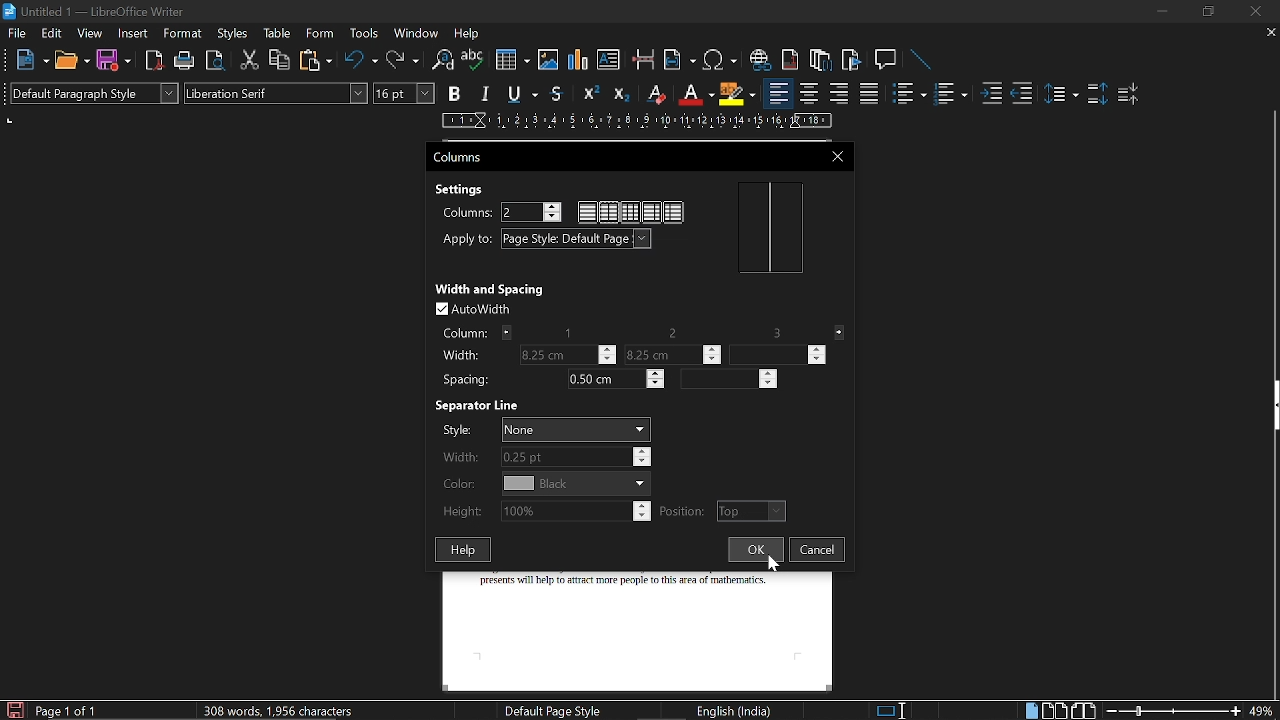 The height and width of the screenshot is (720, 1280). Describe the element at coordinates (1191, 710) in the screenshot. I see `change zoom` at that location.